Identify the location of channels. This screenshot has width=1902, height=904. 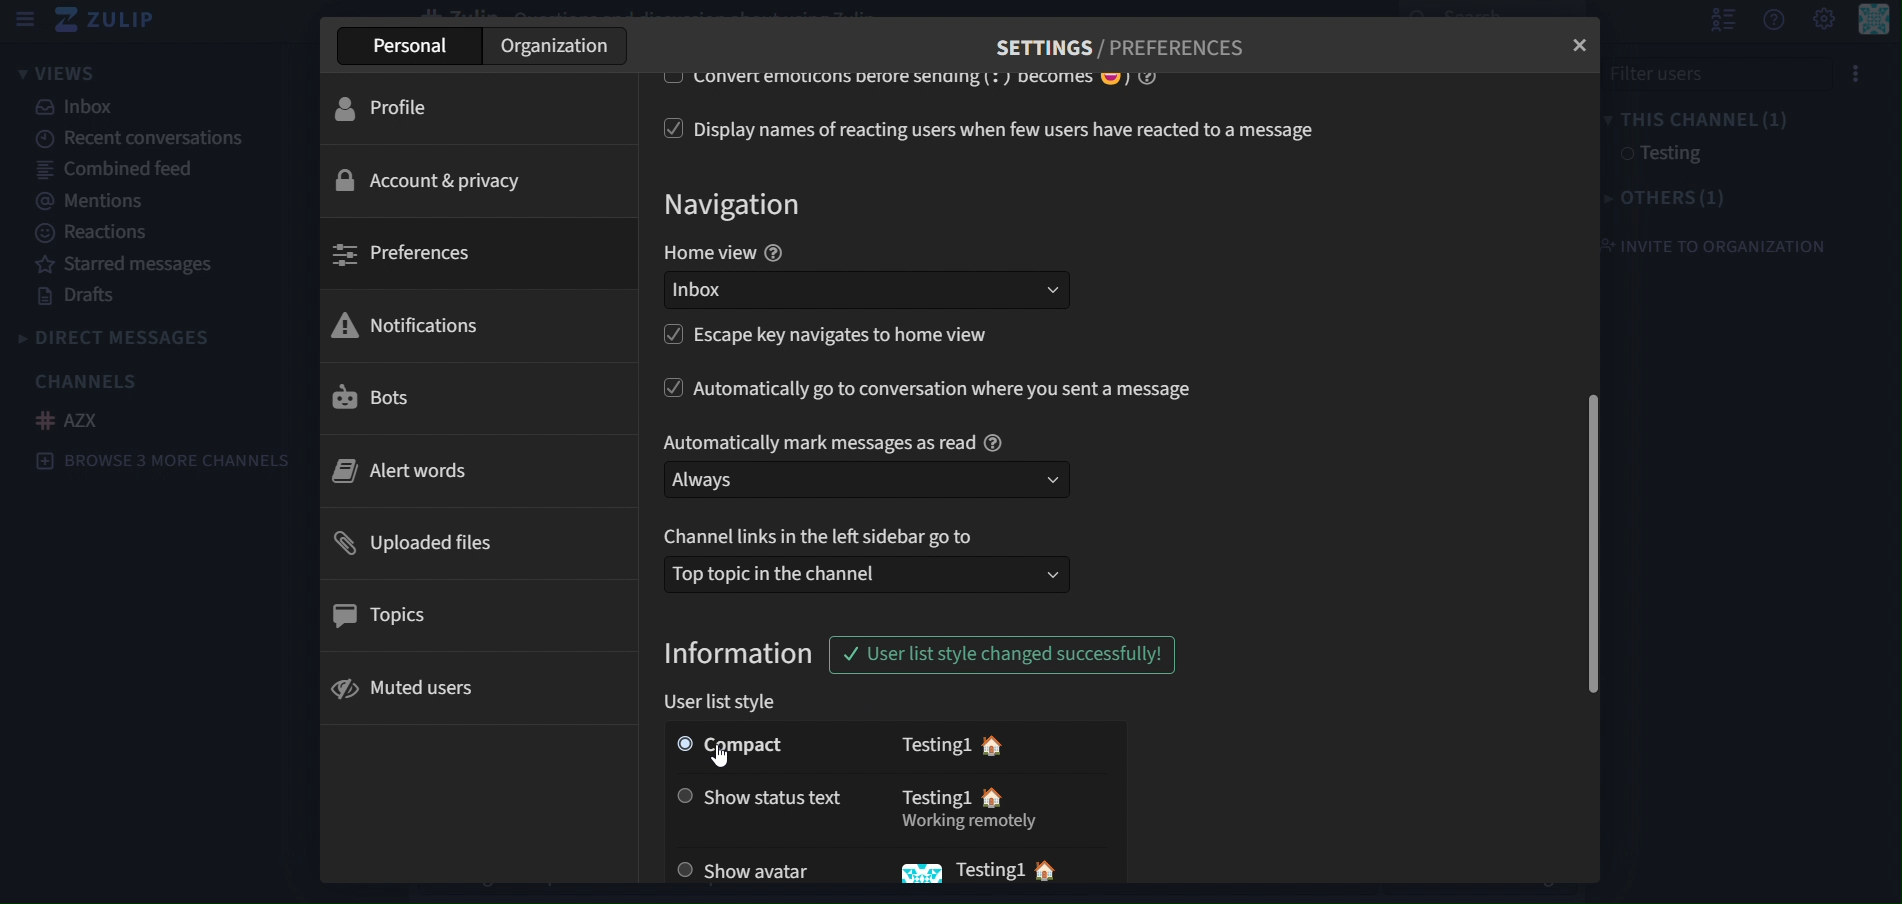
(89, 382).